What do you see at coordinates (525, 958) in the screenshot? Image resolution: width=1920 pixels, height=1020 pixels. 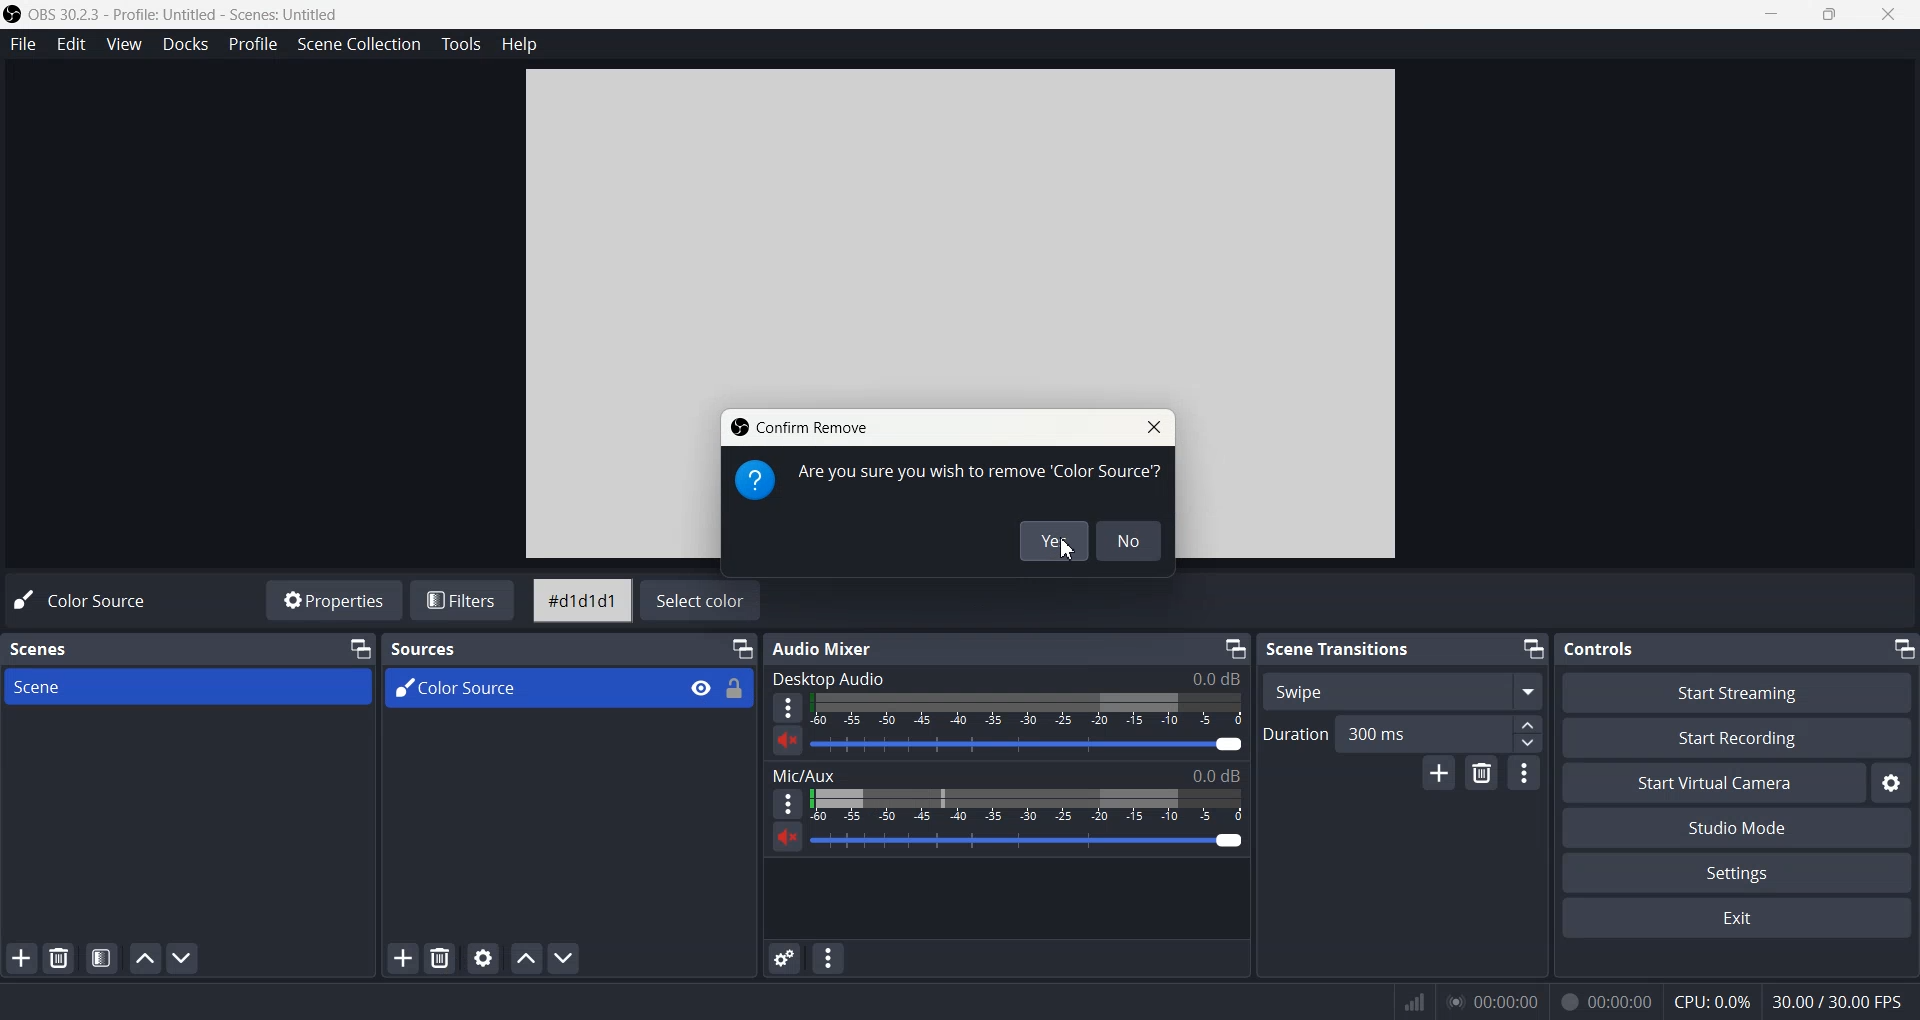 I see `Move Source Up` at bounding box center [525, 958].